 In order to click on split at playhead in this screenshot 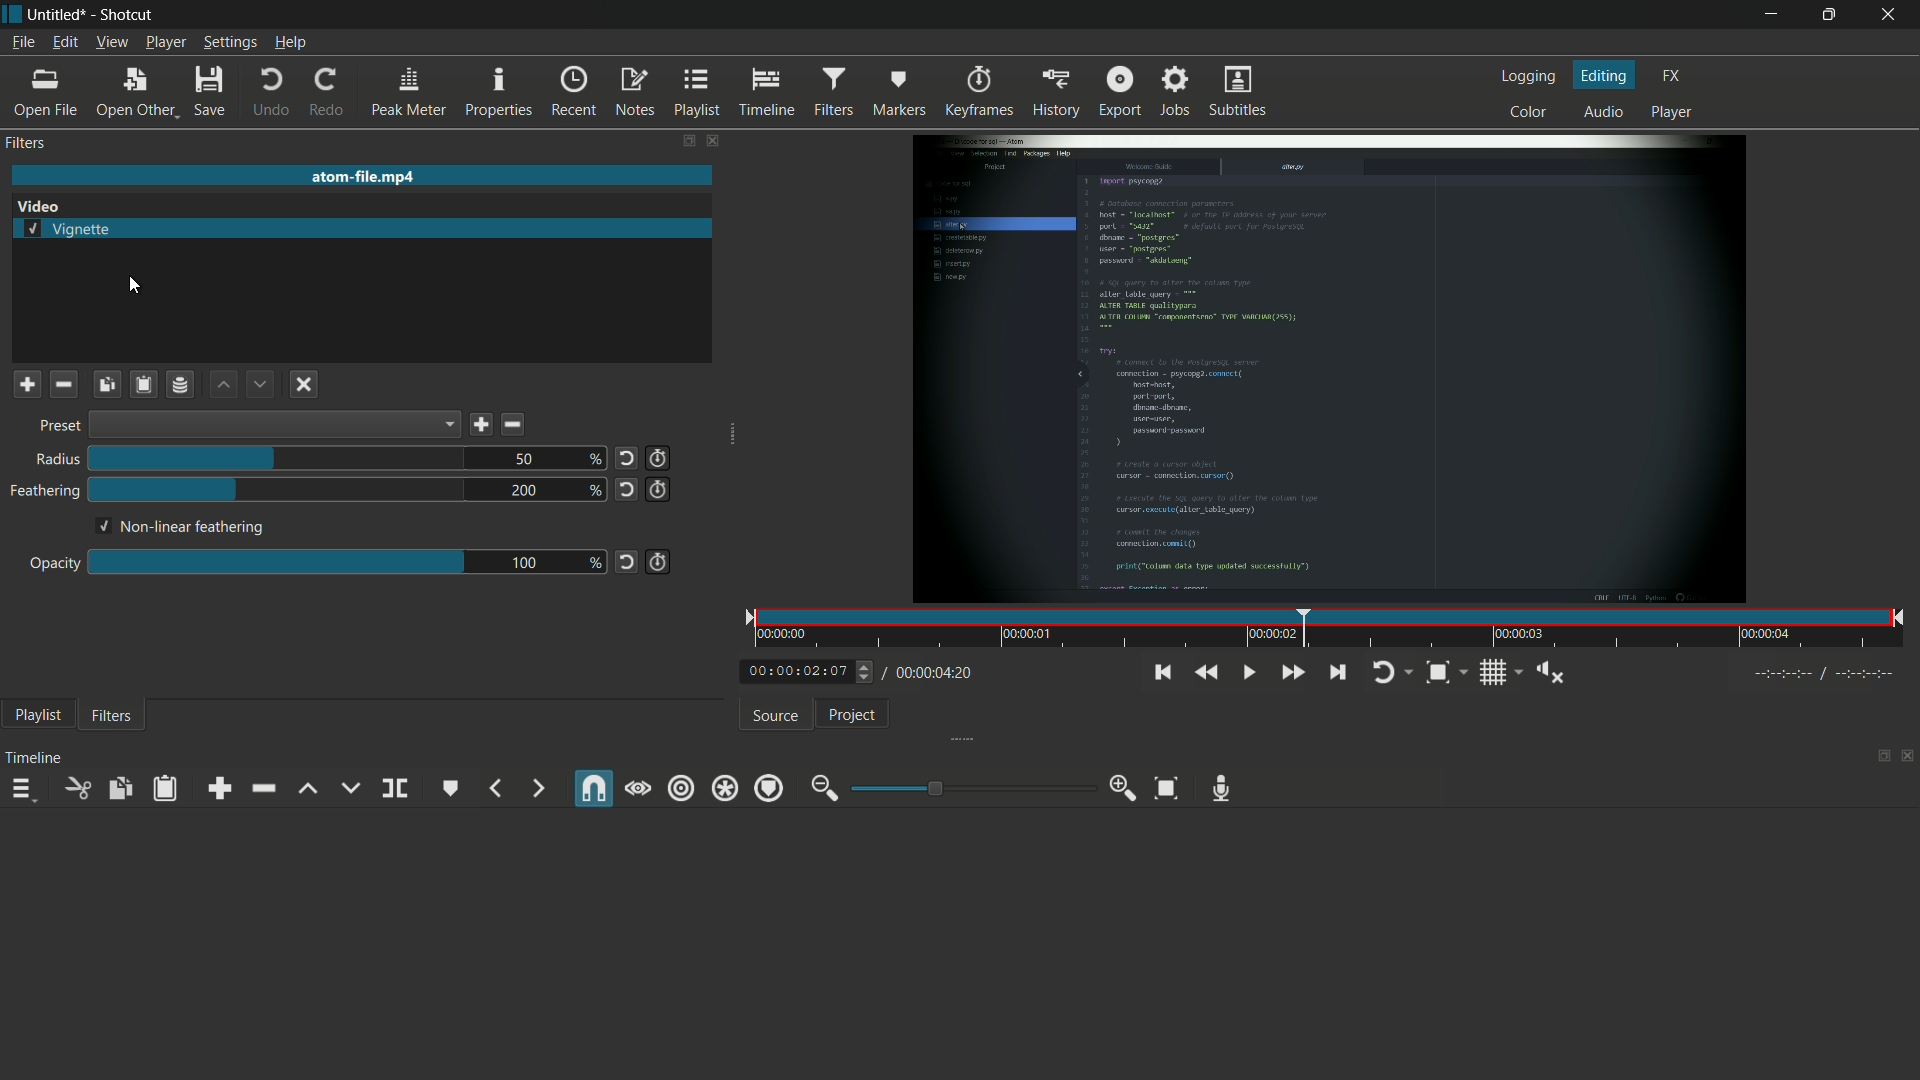, I will do `click(395, 789)`.